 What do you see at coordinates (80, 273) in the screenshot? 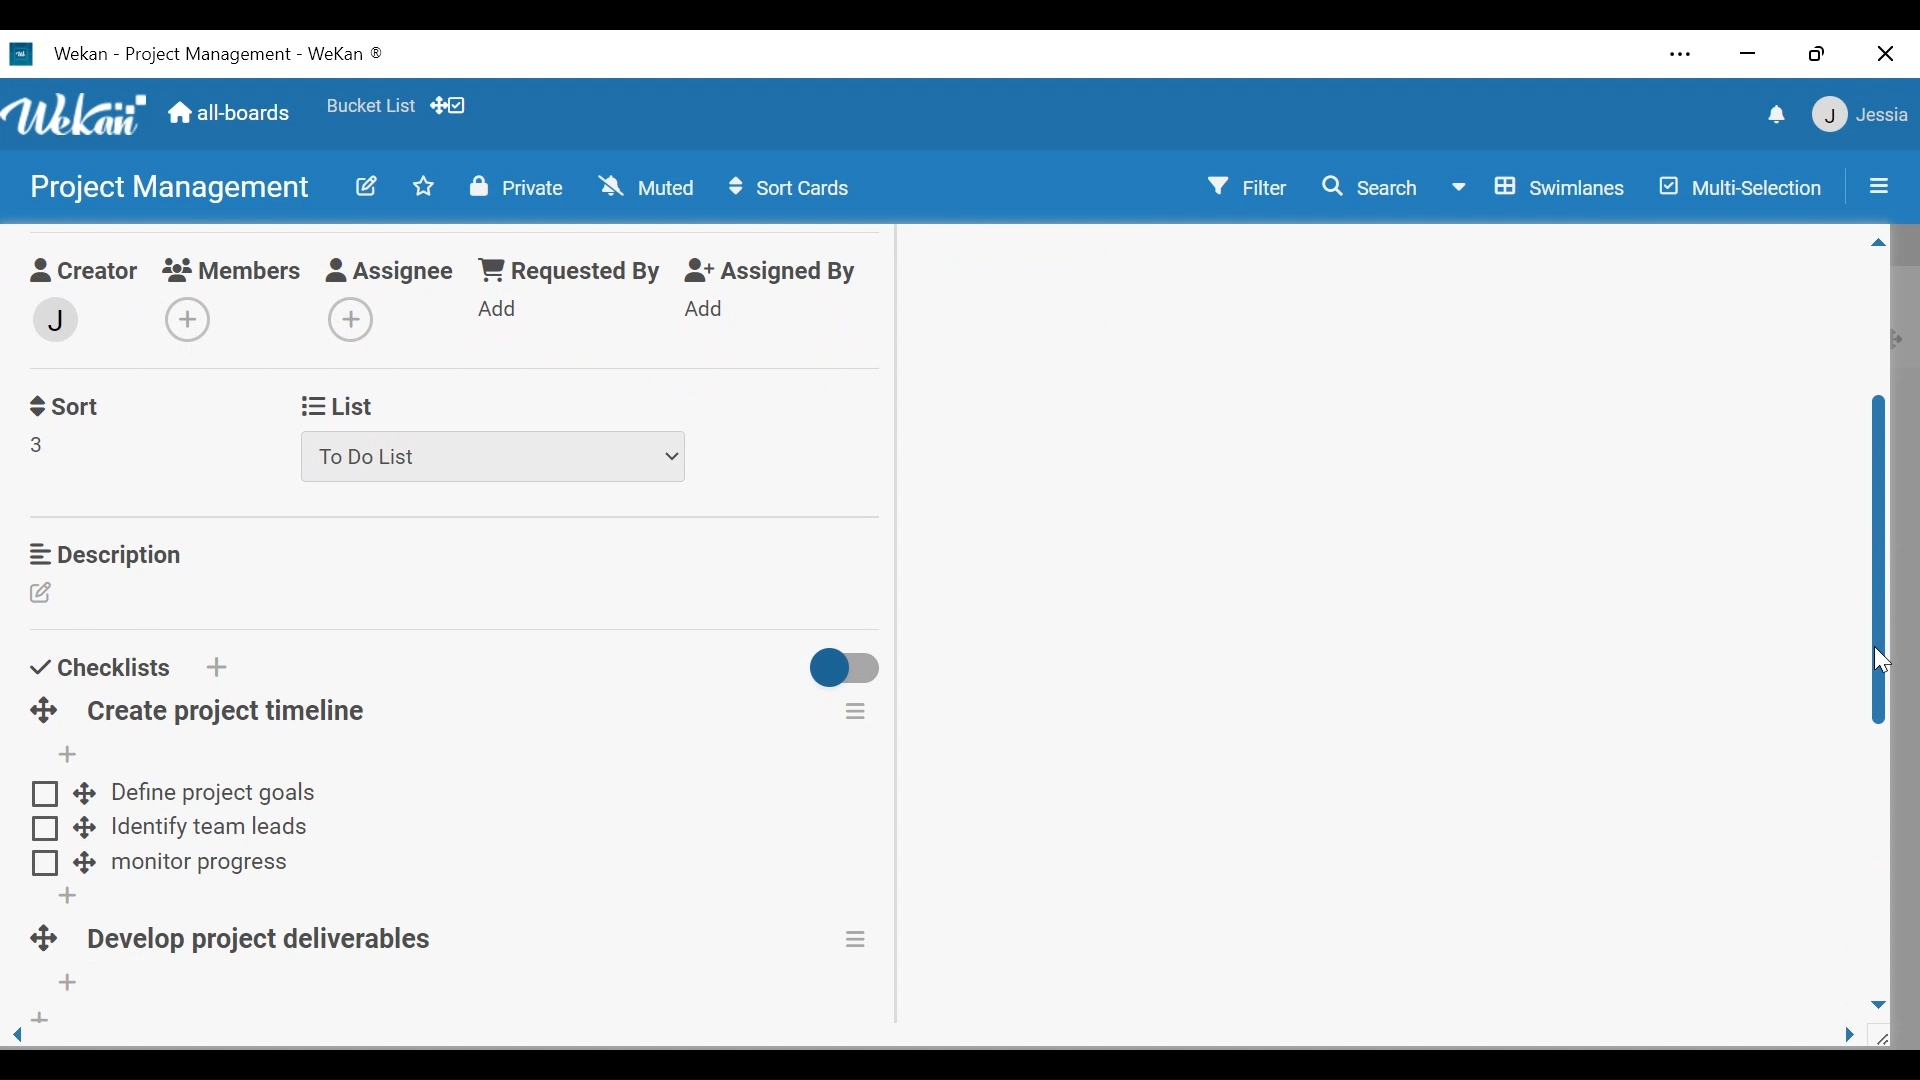
I see `Creator` at bounding box center [80, 273].